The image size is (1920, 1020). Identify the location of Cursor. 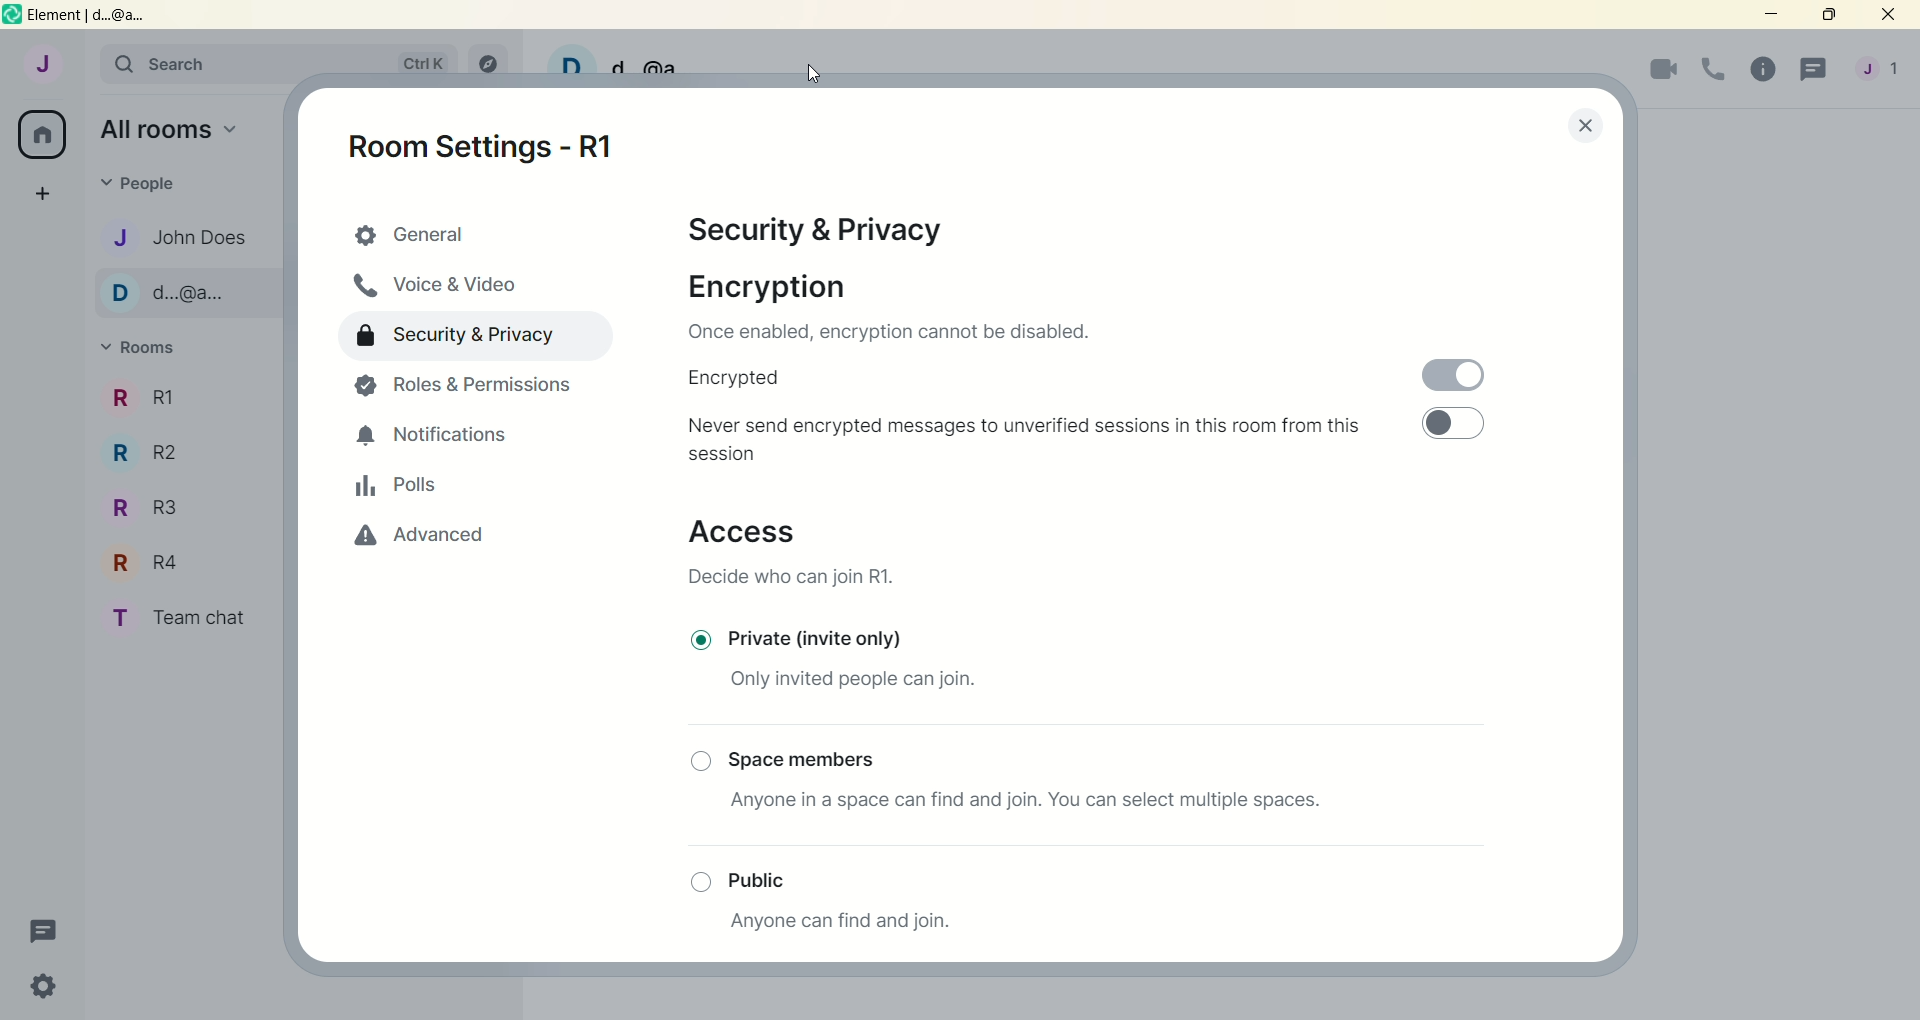
(813, 73).